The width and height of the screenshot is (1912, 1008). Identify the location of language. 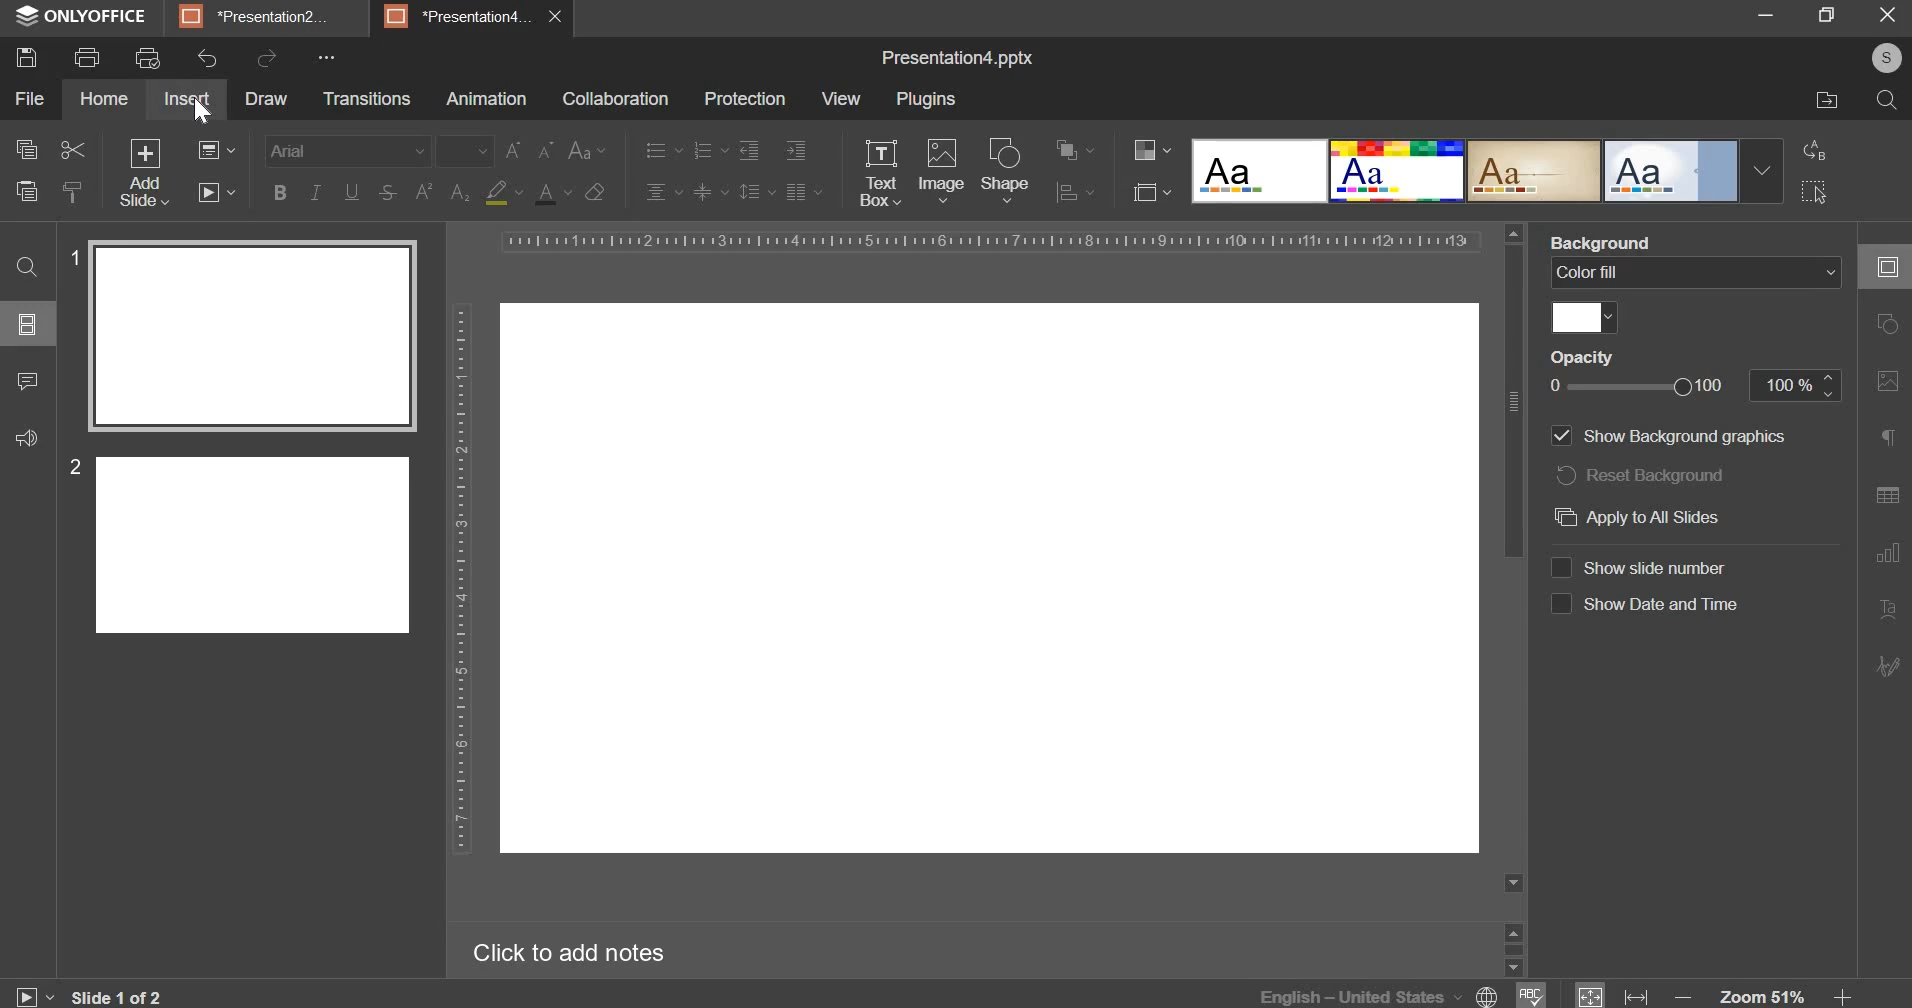
(1379, 991).